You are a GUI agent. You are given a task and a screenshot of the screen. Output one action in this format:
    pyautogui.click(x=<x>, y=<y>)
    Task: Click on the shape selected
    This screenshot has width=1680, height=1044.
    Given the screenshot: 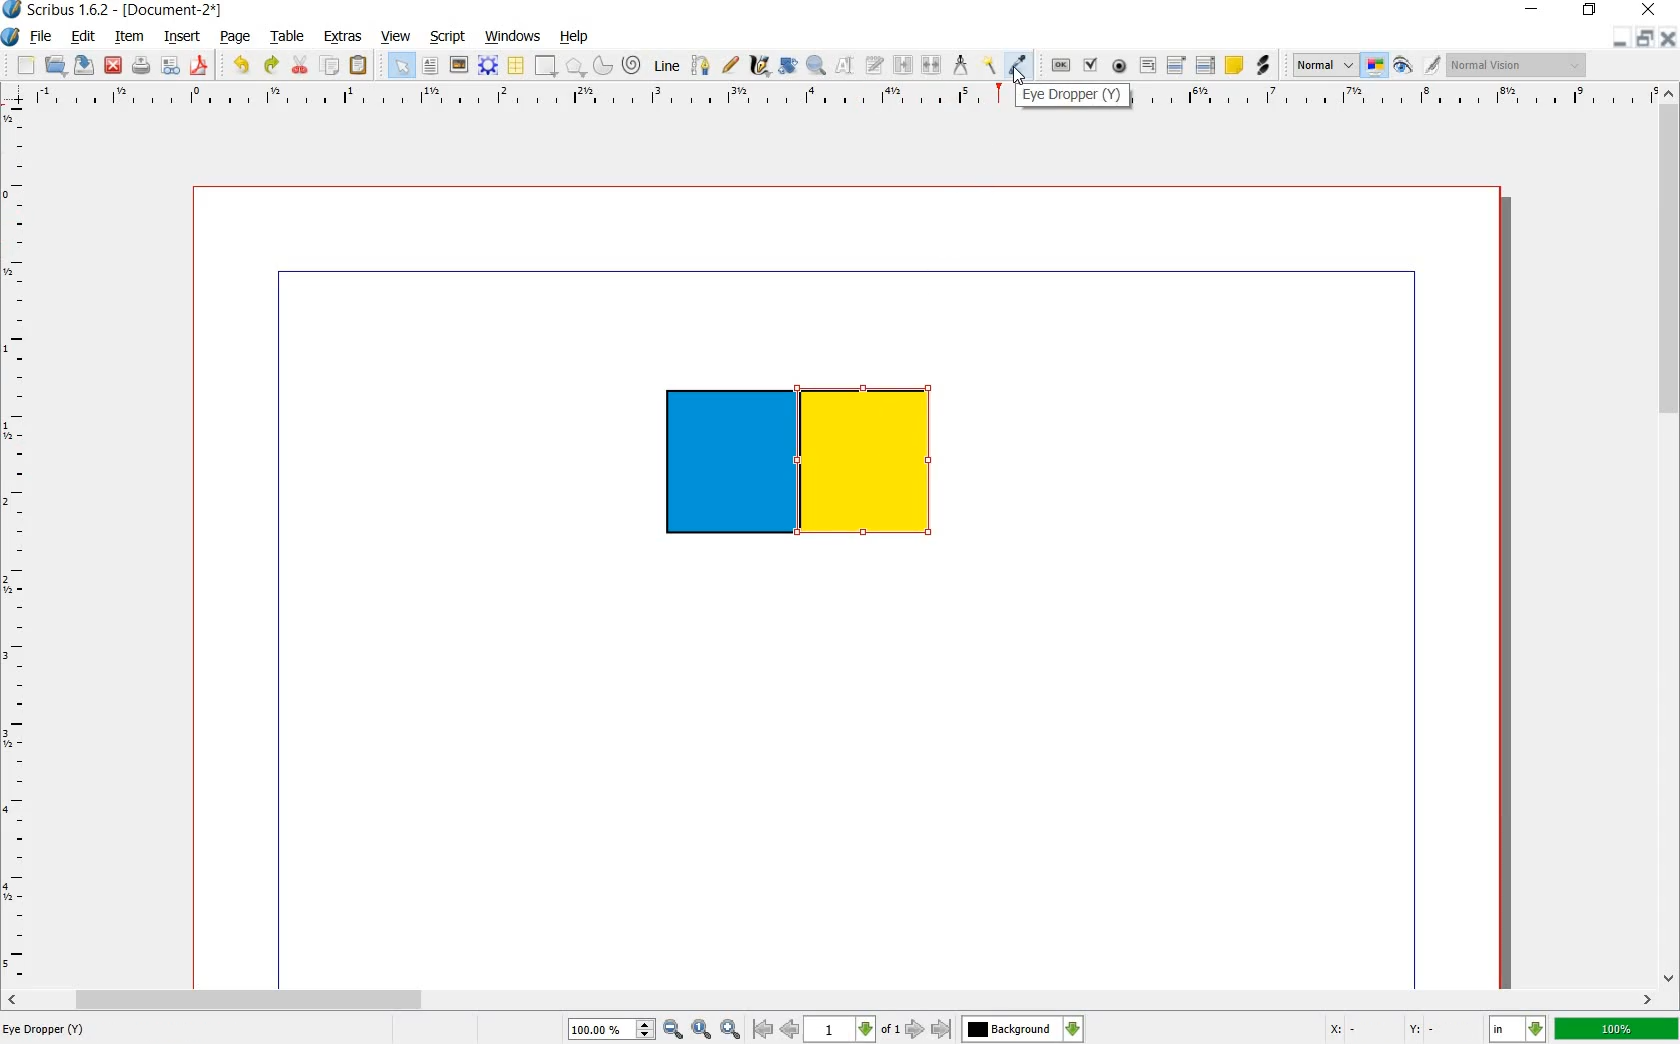 What is the action you would take?
    pyautogui.click(x=874, y=466)
    